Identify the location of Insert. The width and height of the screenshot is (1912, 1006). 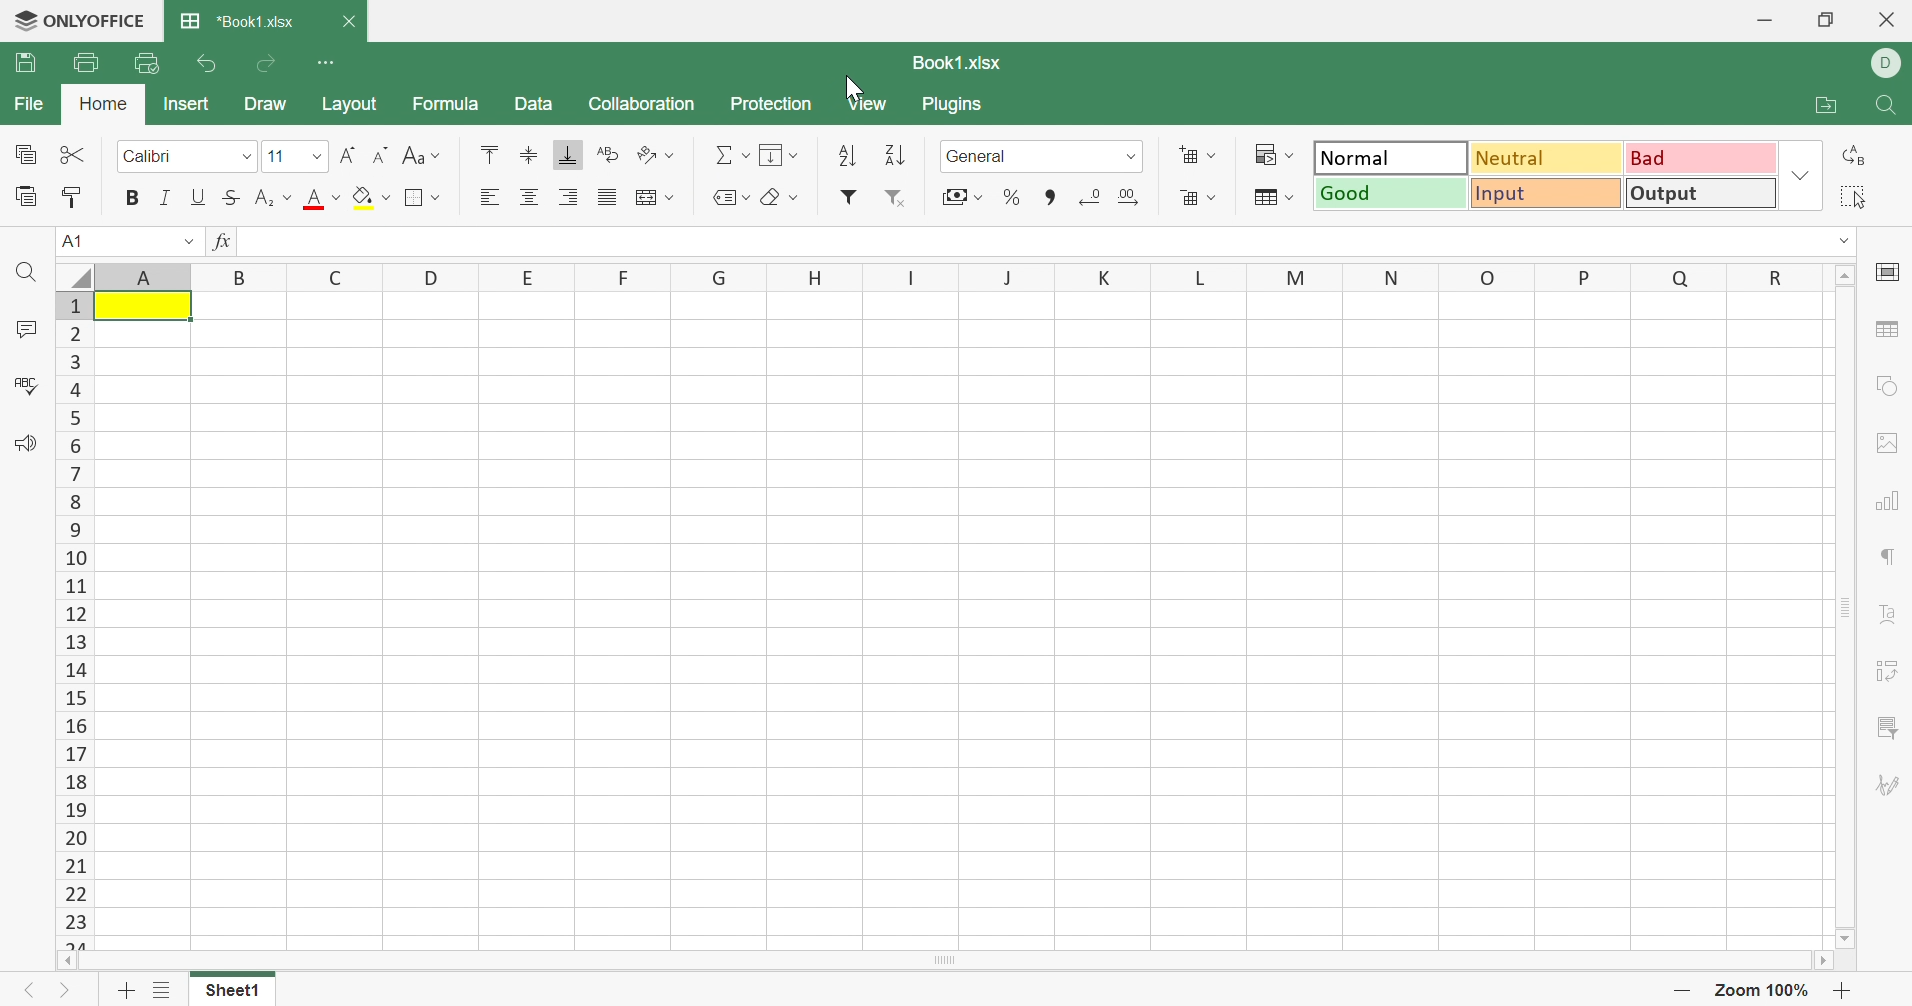
(187, 102).